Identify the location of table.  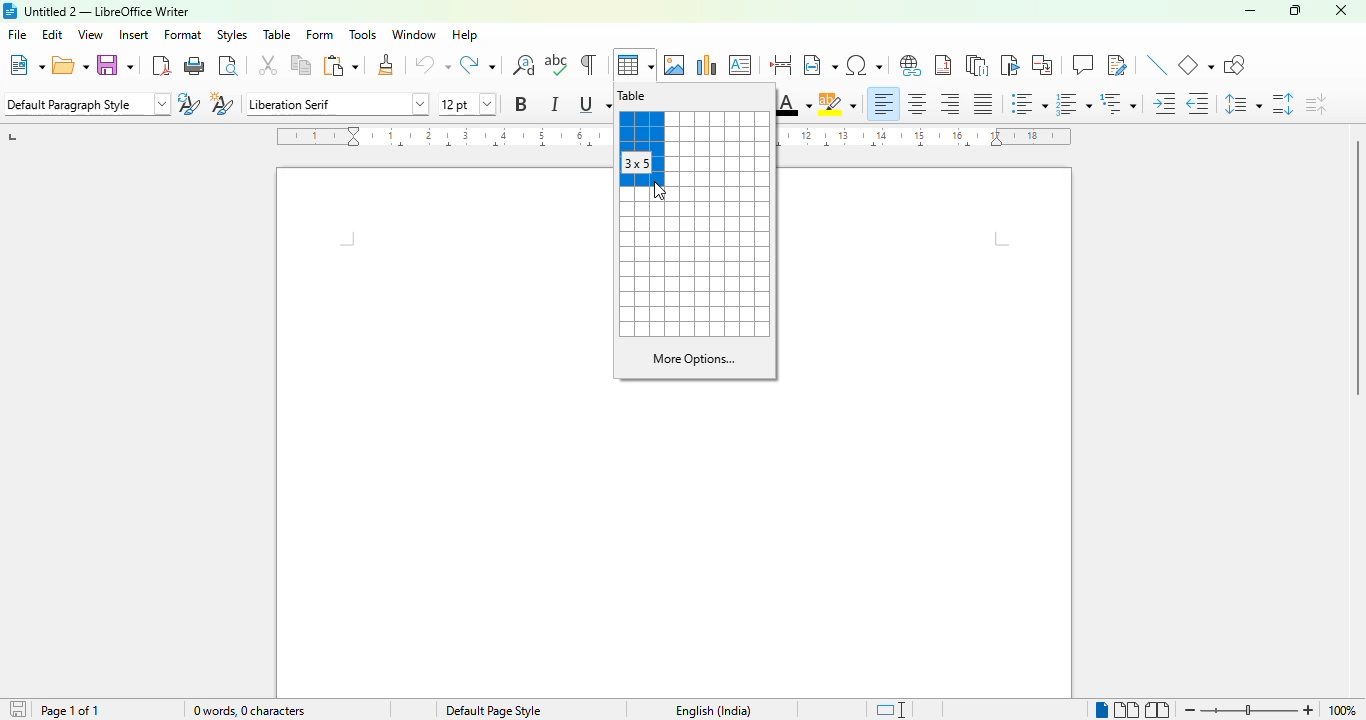
(277, 35).